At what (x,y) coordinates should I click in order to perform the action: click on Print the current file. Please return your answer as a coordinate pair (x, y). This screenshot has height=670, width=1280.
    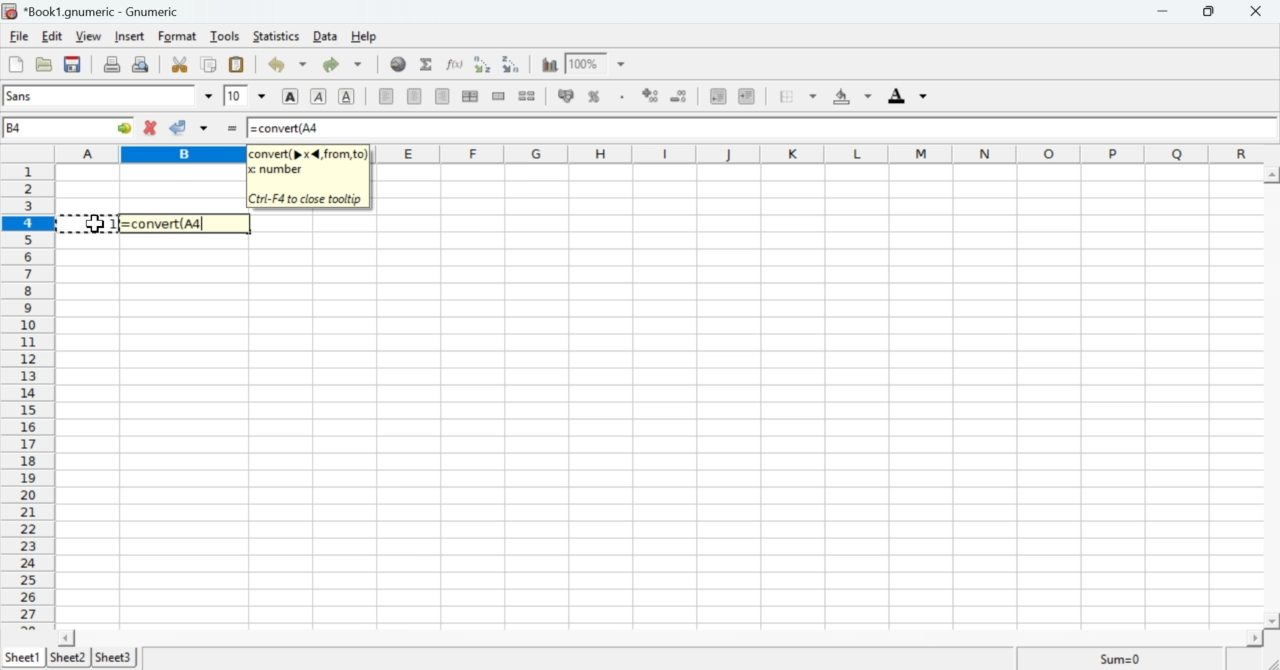
    Looking at the image, I should click on (111, 63).